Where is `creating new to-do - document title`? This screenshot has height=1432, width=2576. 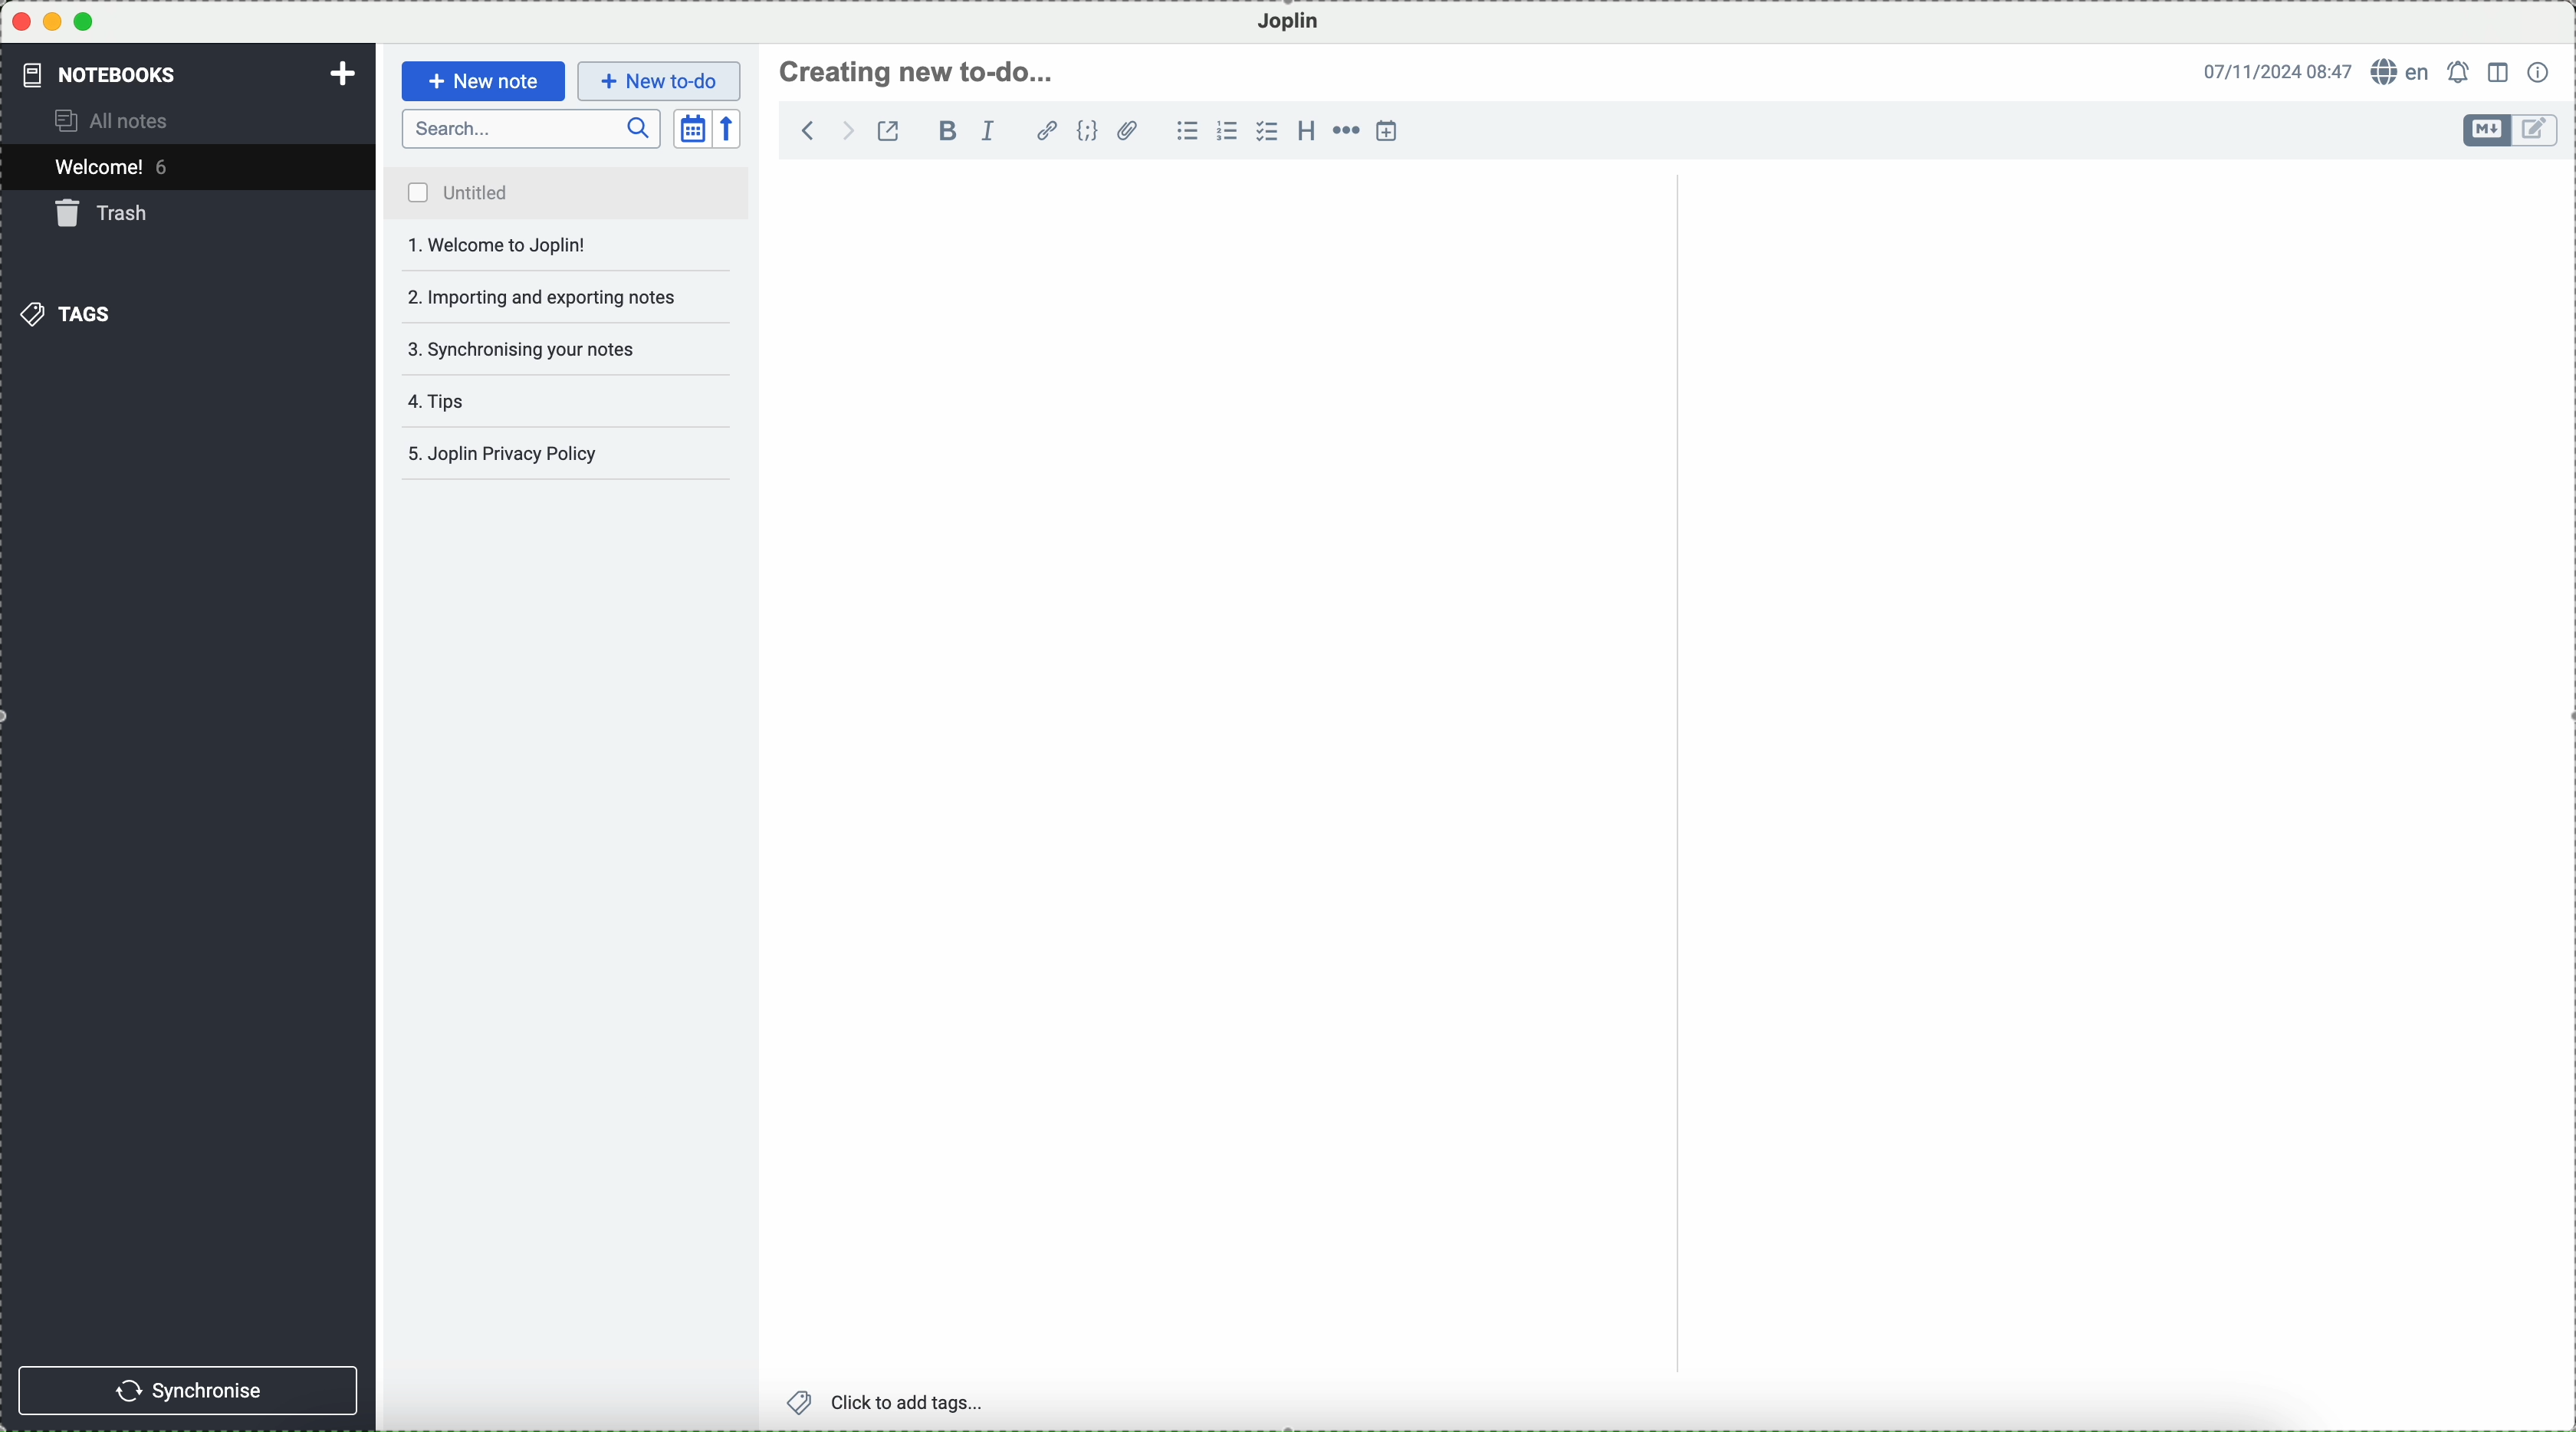 creating new to-do - document title is located at coordinates (919, 71).